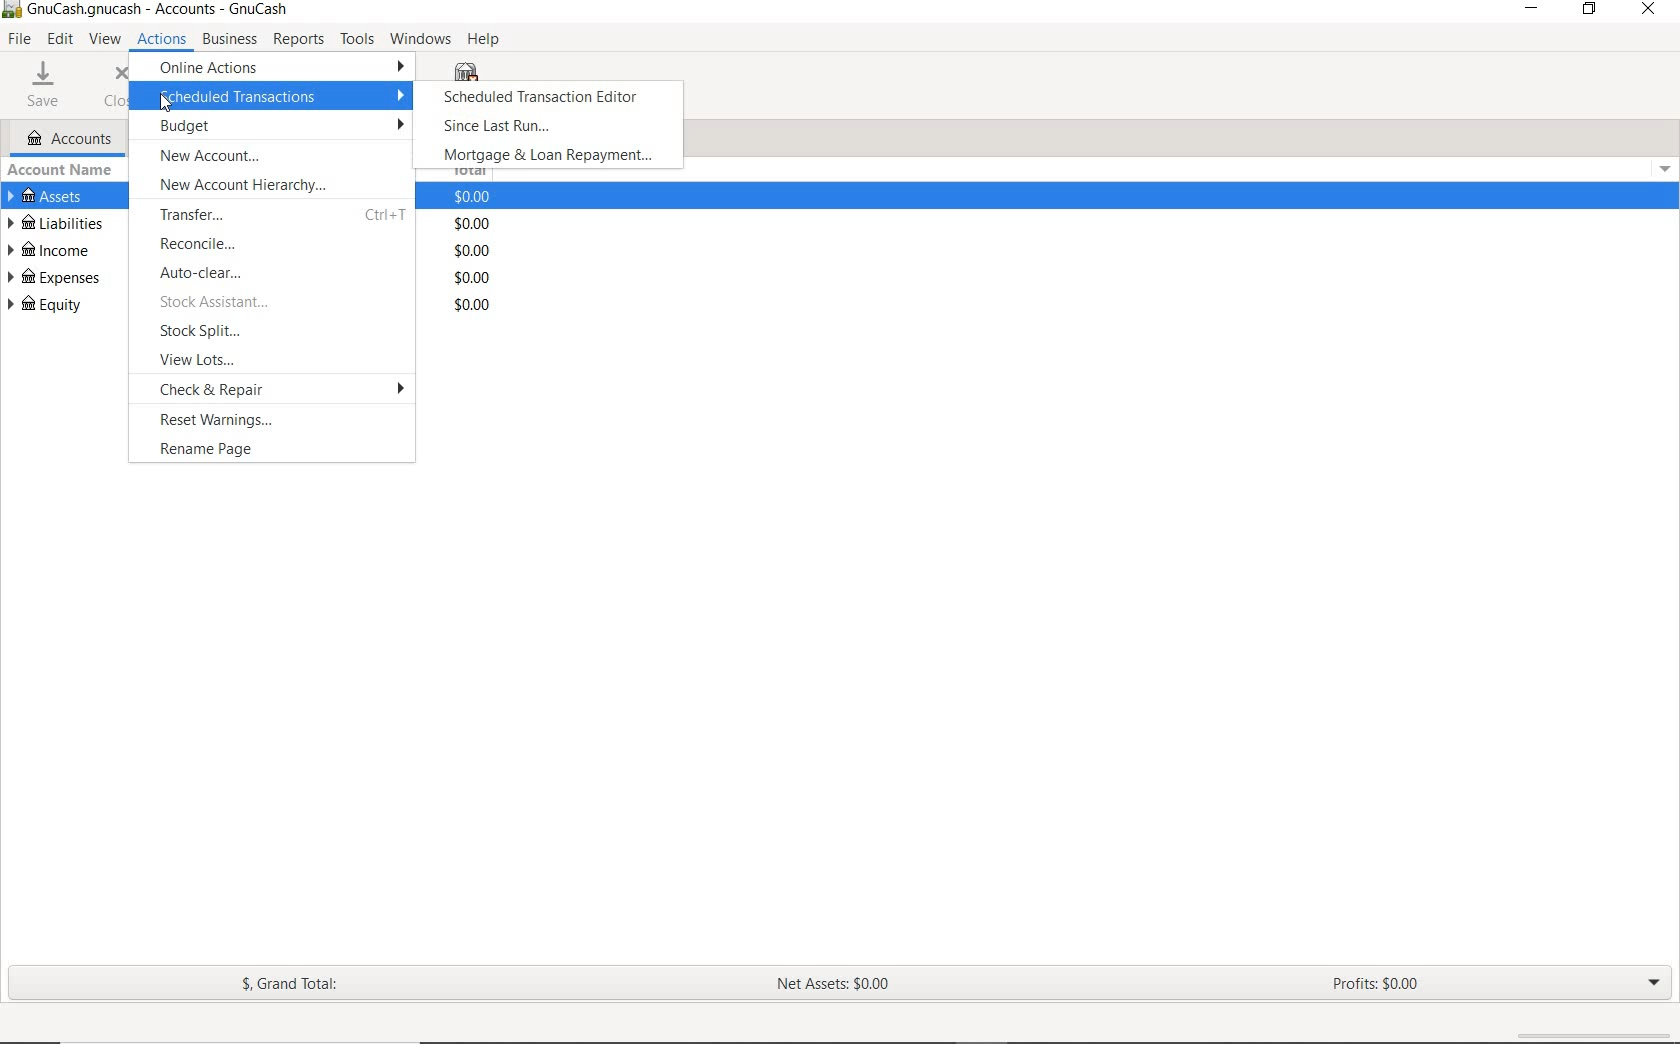 The width and height of the screenshot is (1680, 1044). Describe the element at coordinates (280, 304) in the screenshot. I see `STOCK ASSISTANT` at that location.